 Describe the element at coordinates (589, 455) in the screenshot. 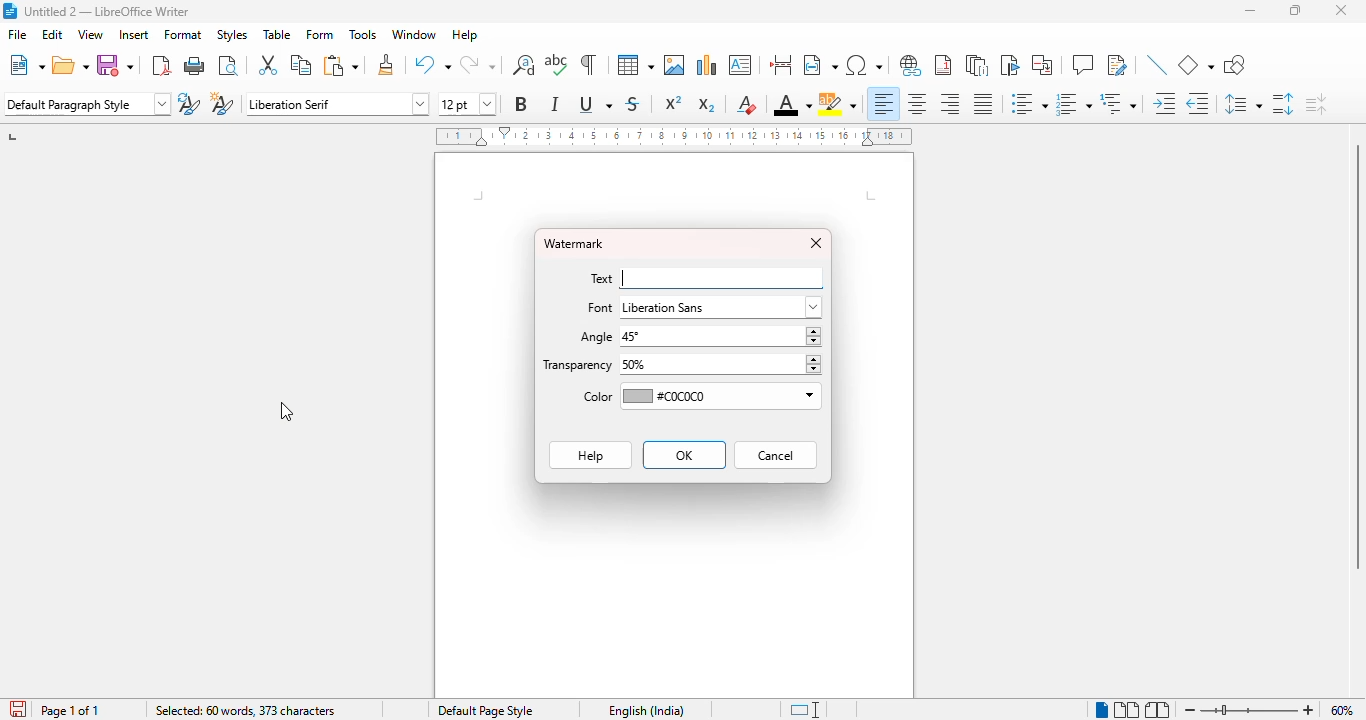

I see `help` at that location.